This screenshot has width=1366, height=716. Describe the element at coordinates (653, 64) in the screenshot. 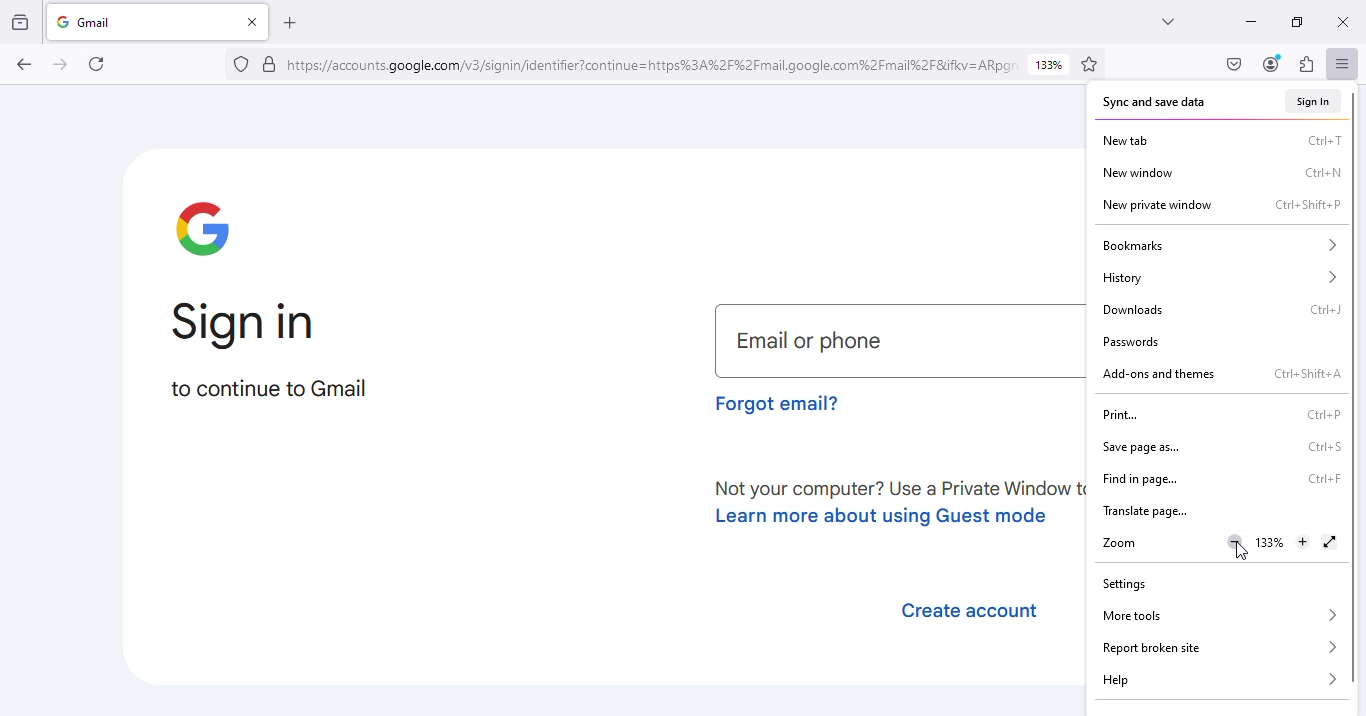

I see `link` at that location.